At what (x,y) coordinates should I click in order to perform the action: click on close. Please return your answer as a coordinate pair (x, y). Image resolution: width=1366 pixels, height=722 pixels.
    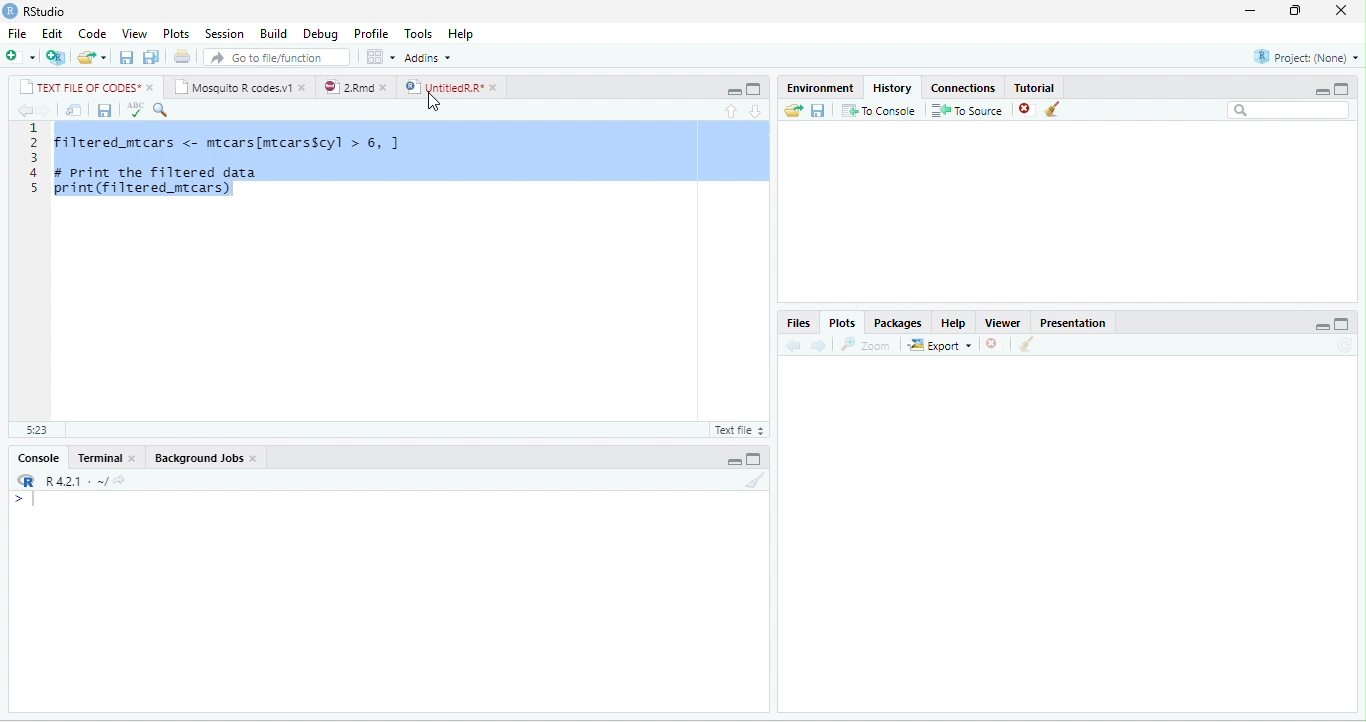
    Looking at the image, I should click on (496, 88).